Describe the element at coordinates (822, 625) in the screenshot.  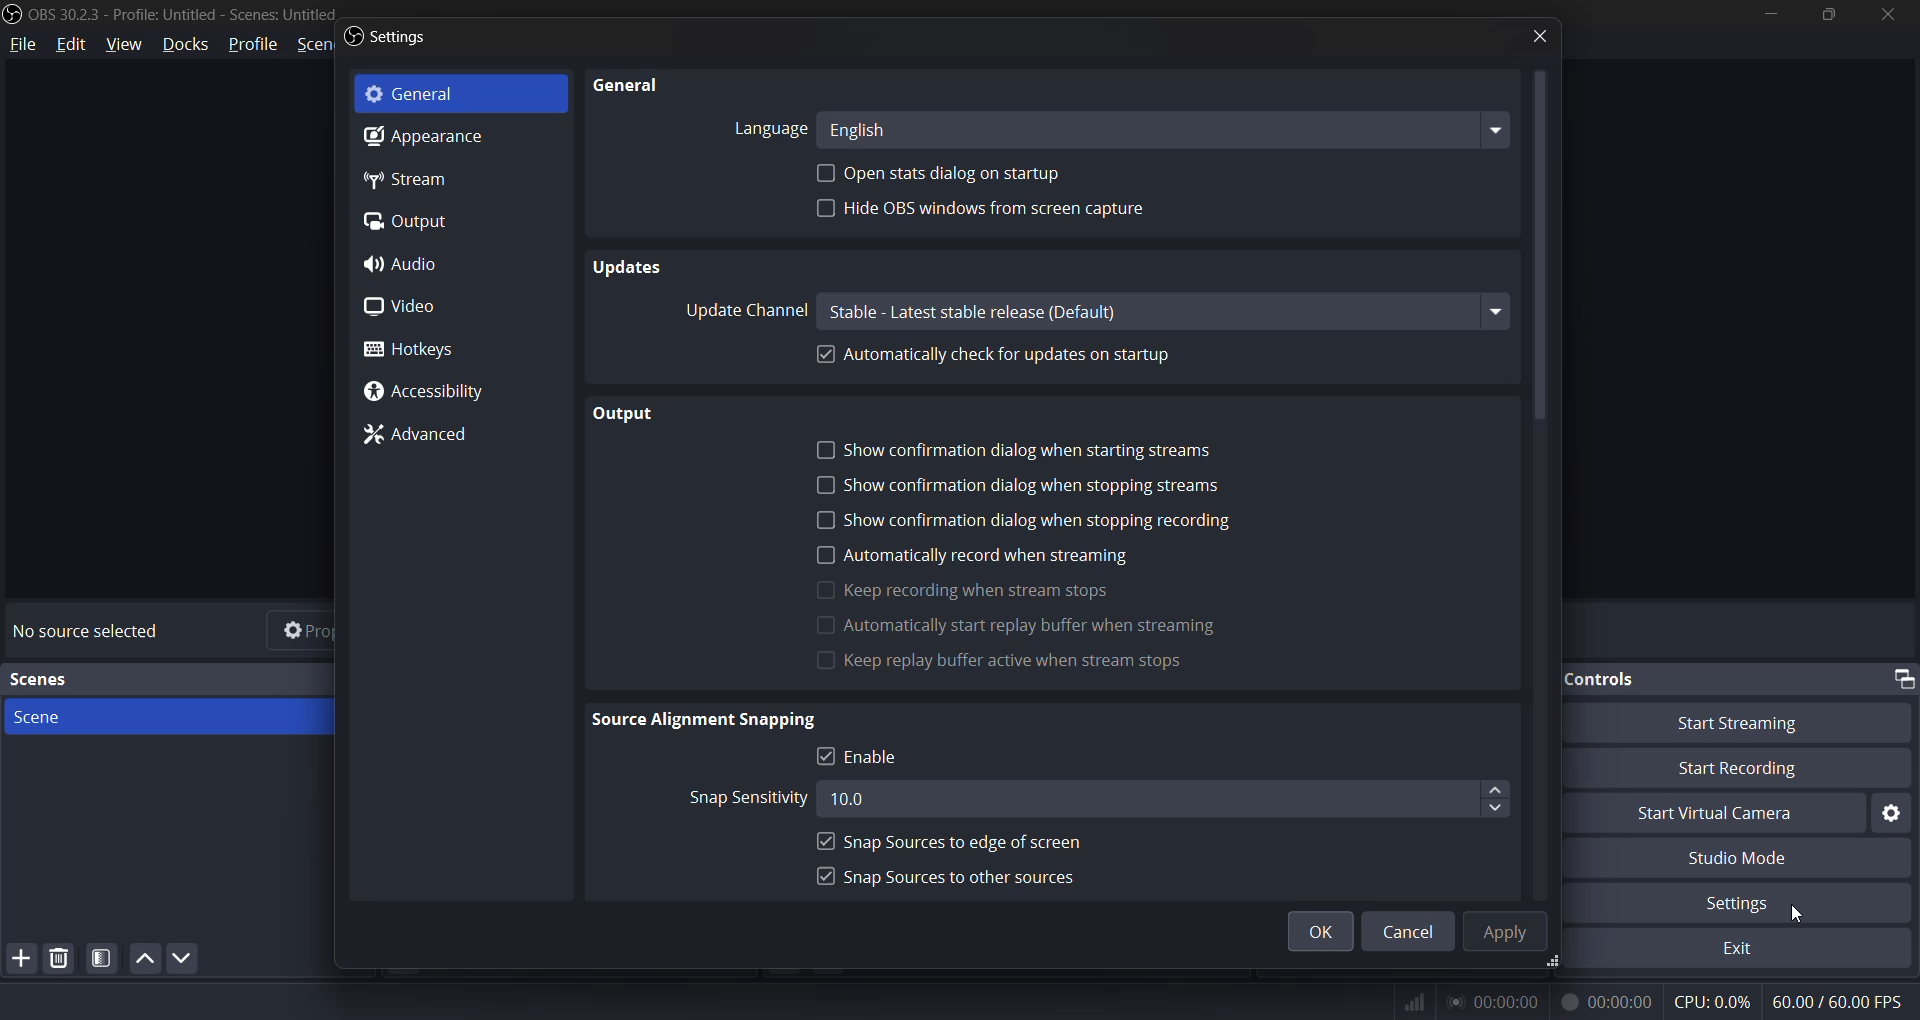
I see `checkbox` at that location.